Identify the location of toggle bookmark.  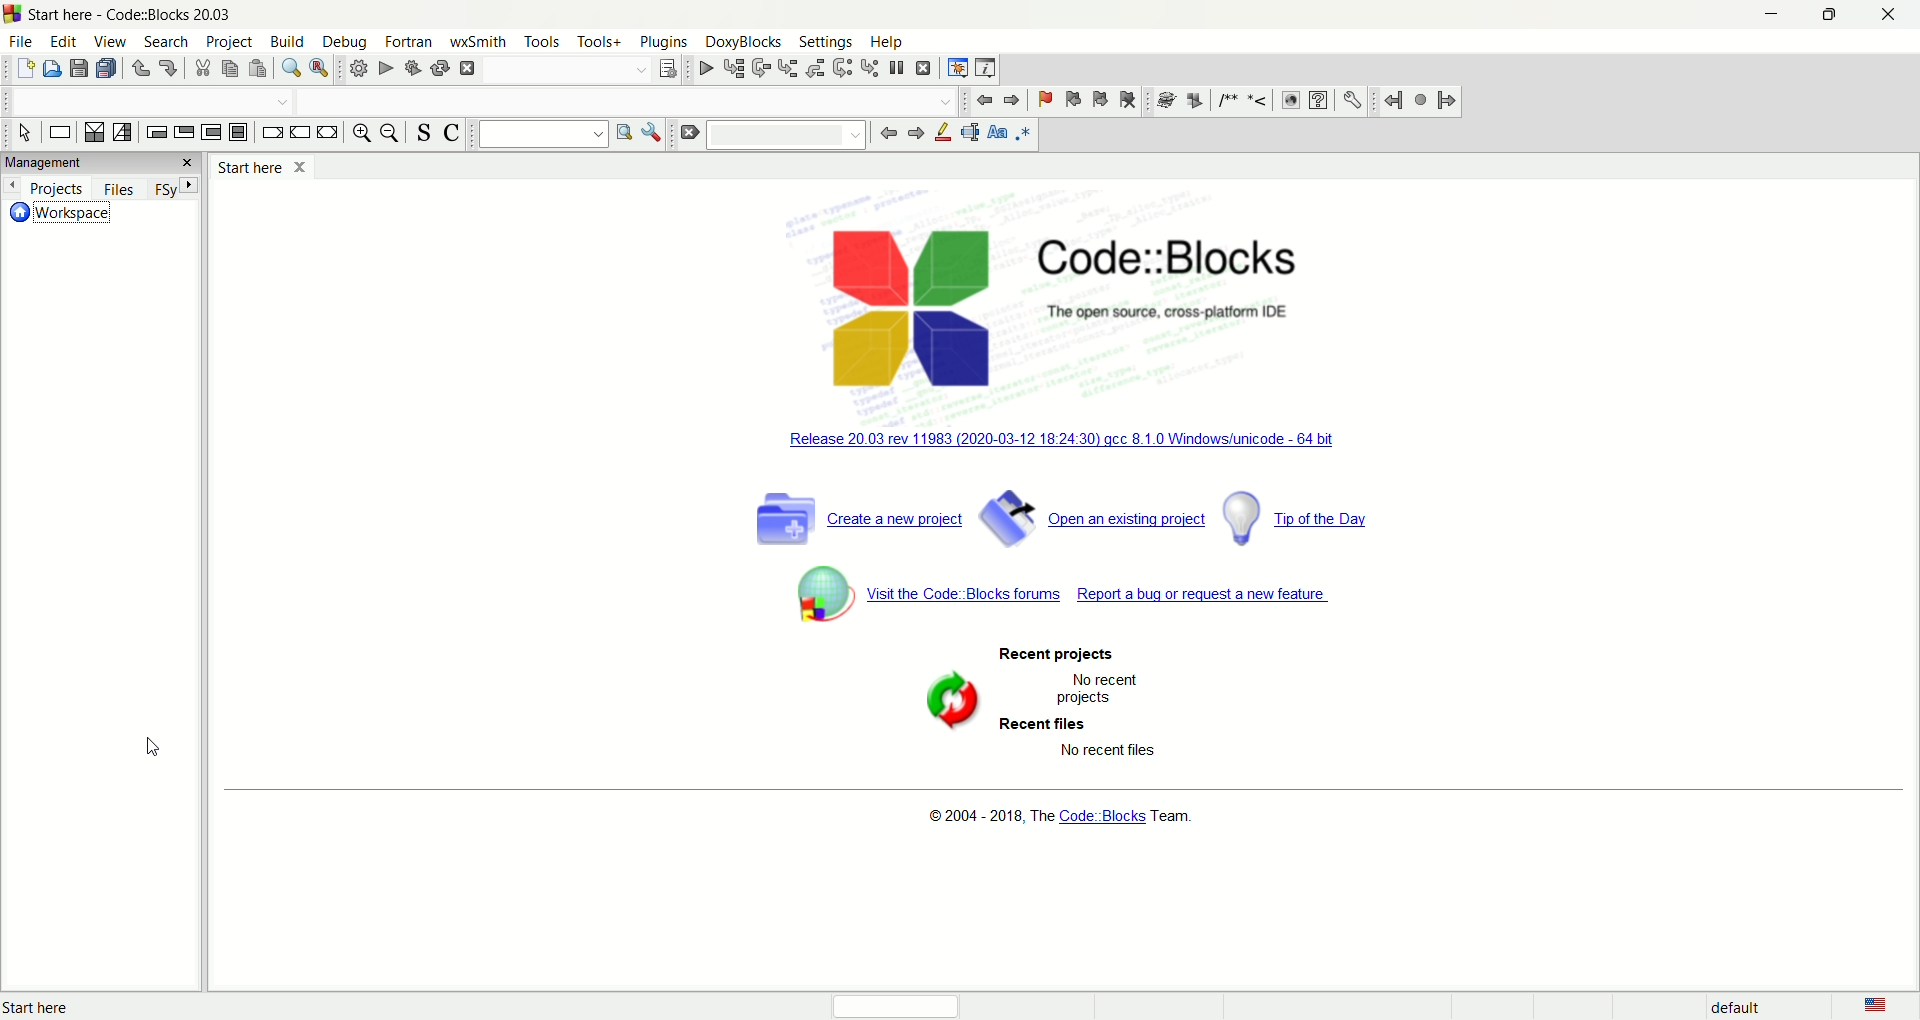
(1045, 99).